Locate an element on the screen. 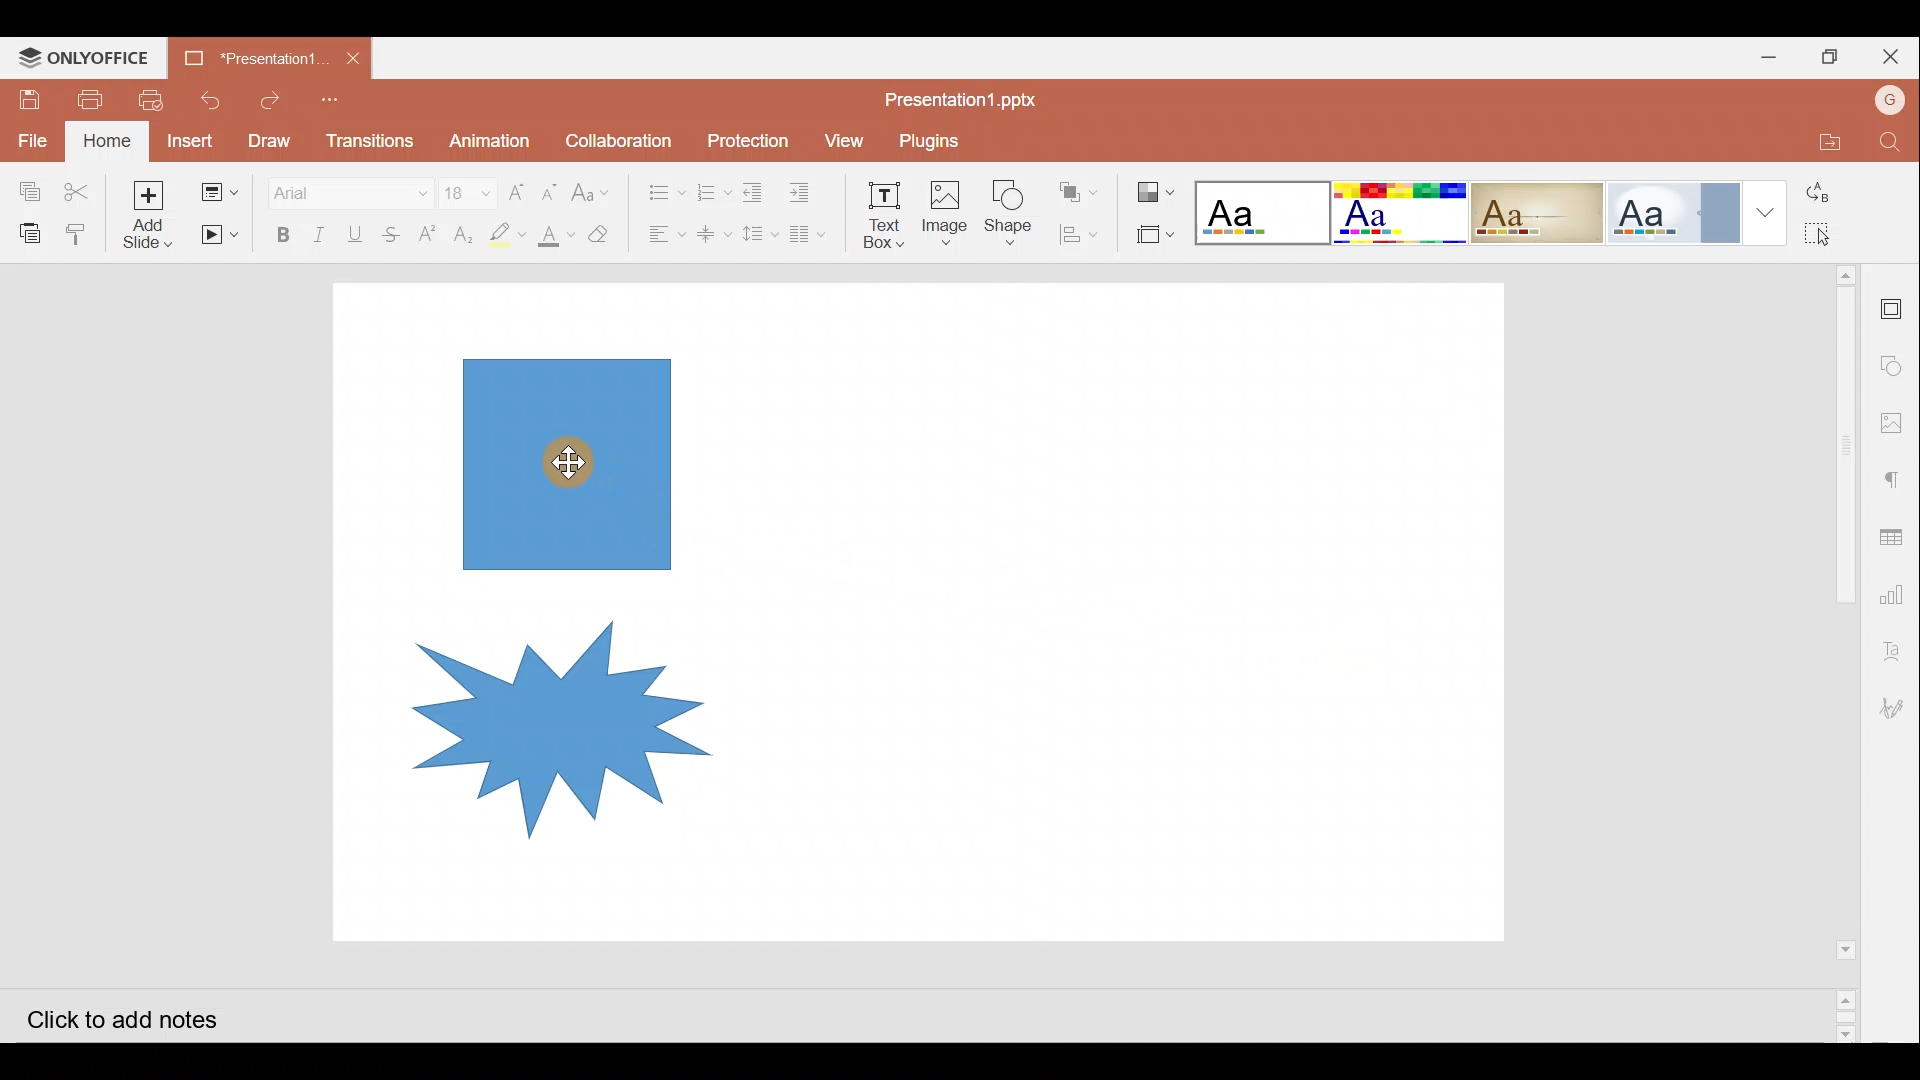  Close is located at coordinates (1894, 56).